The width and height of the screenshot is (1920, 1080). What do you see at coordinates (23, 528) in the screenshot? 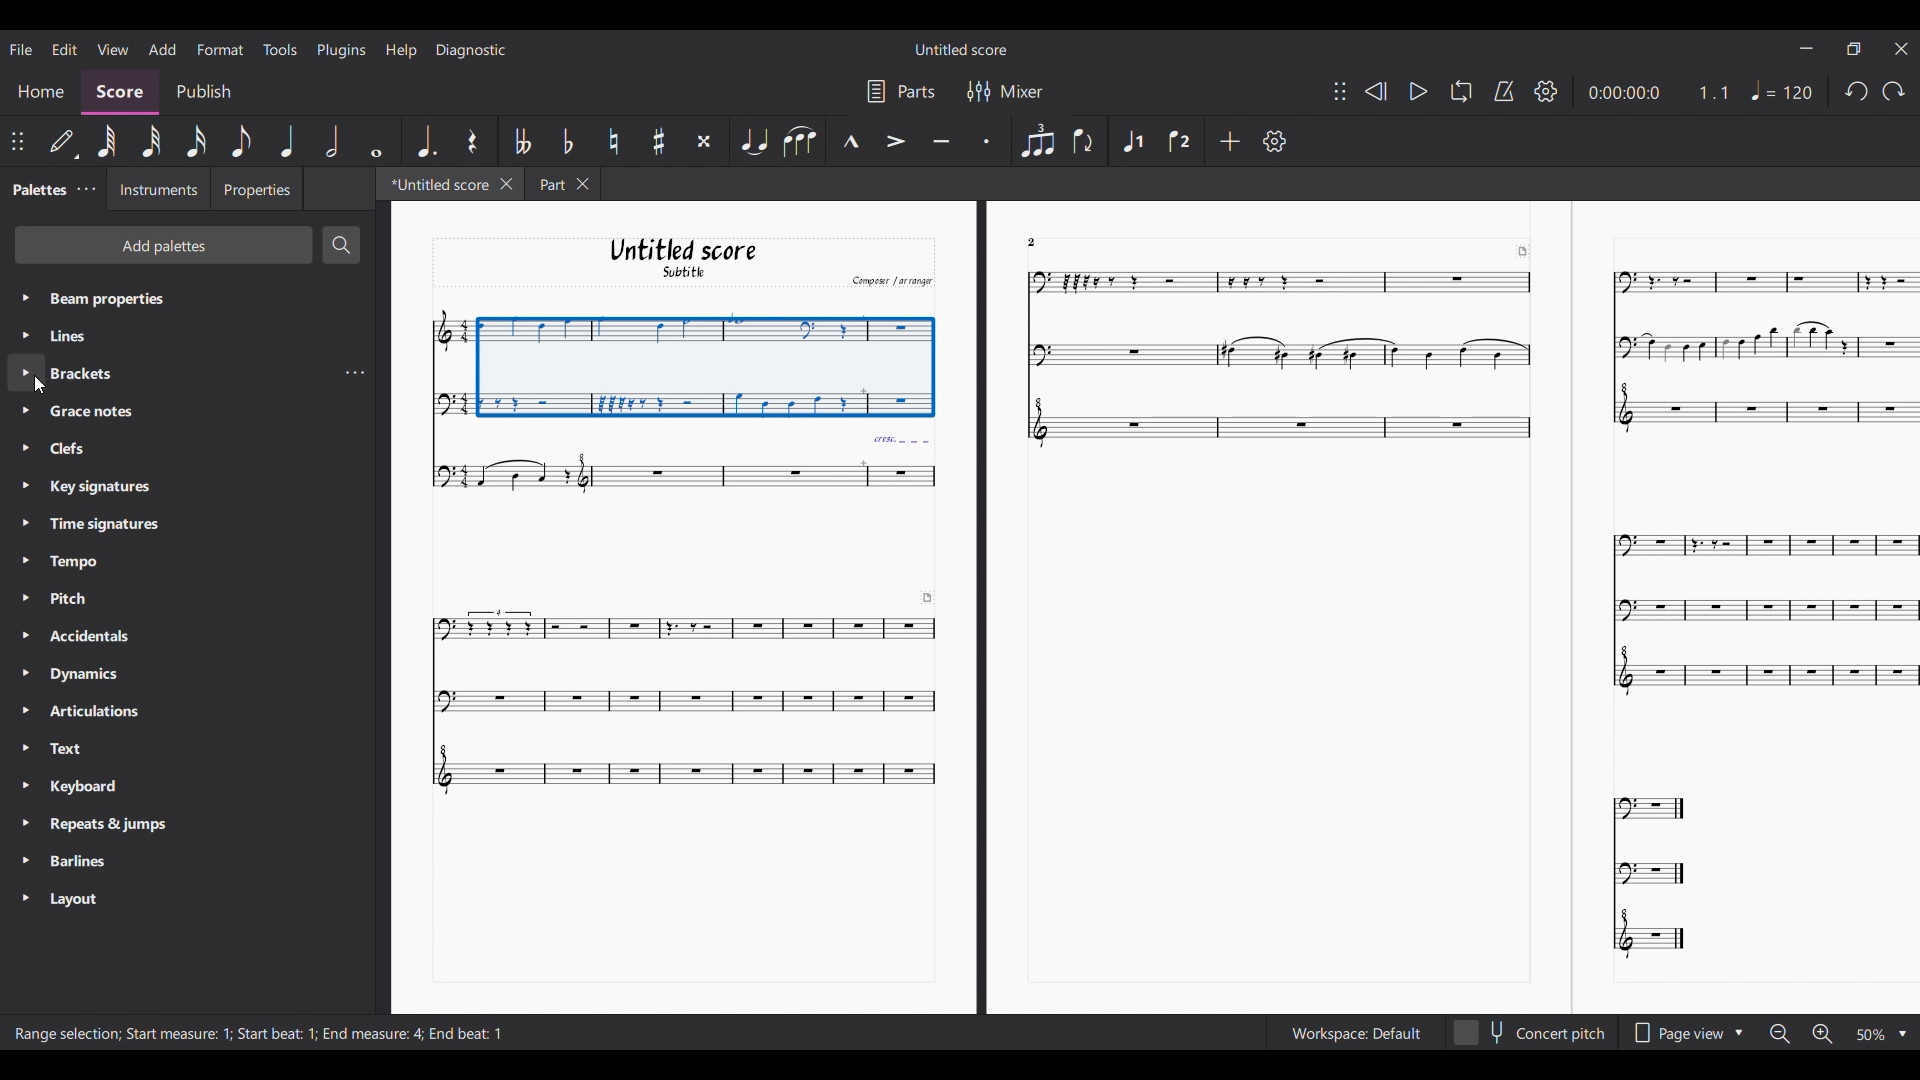
I see `` at bounding box center [23, 528].